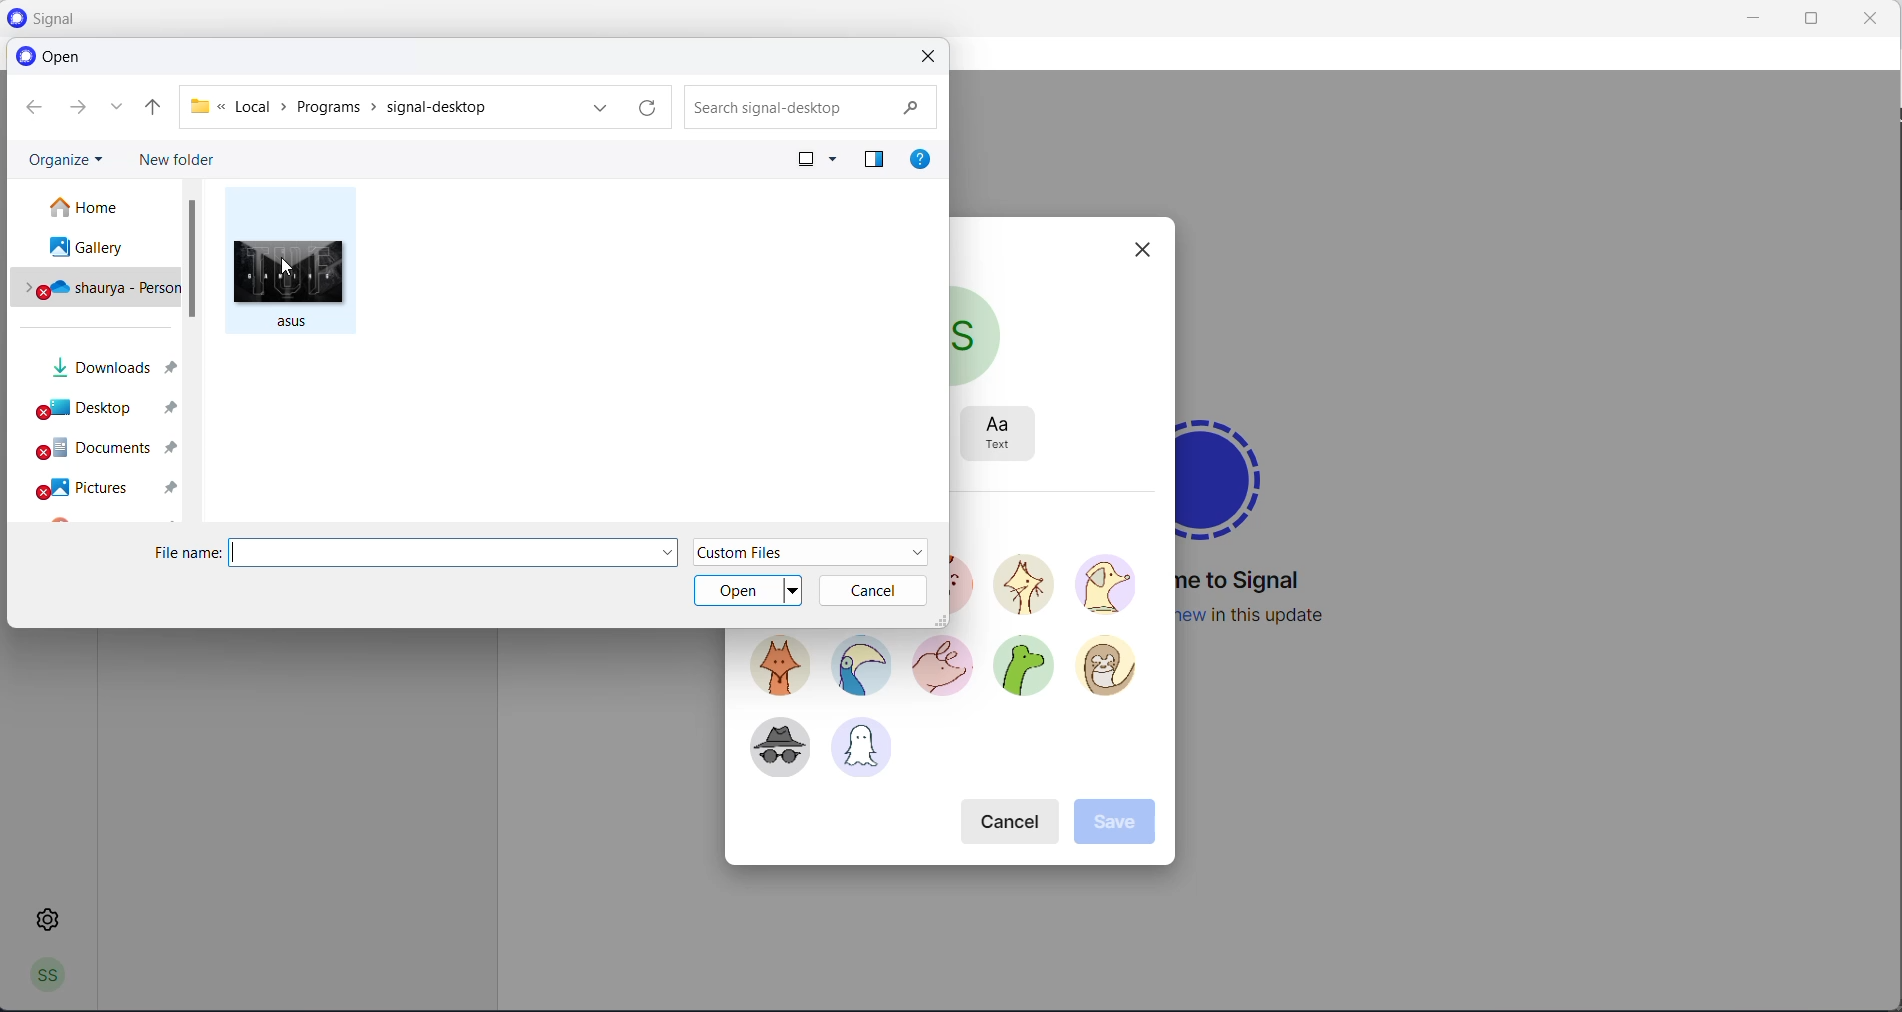 The image size is (1902, 1012). What do you see at coordinates (65, 157) in the screenshot?
I see `organize` at bounding box center [65, 157].